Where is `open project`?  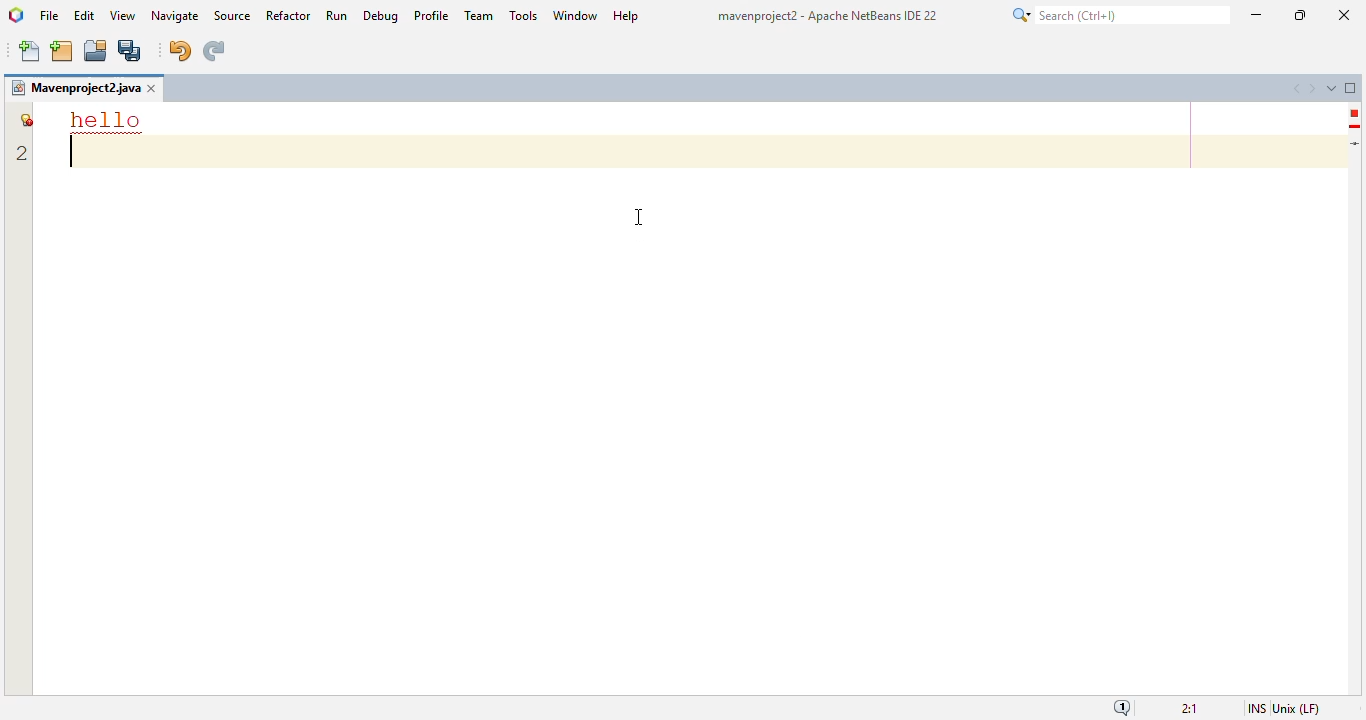
open project is located at coordinates (96, 51).